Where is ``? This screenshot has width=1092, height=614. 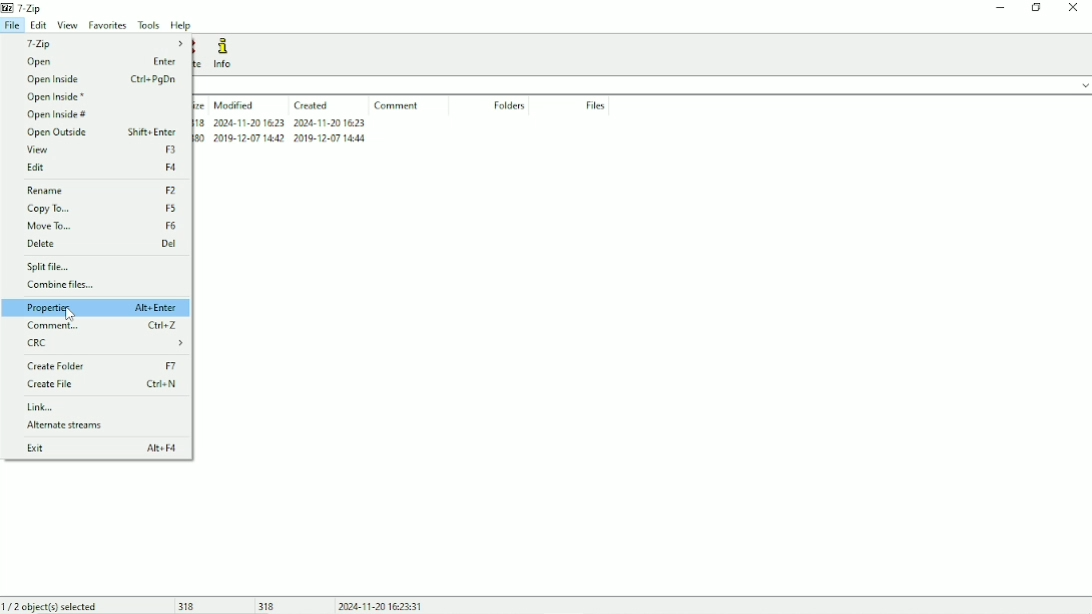
 is located at coordinates (298, 123).